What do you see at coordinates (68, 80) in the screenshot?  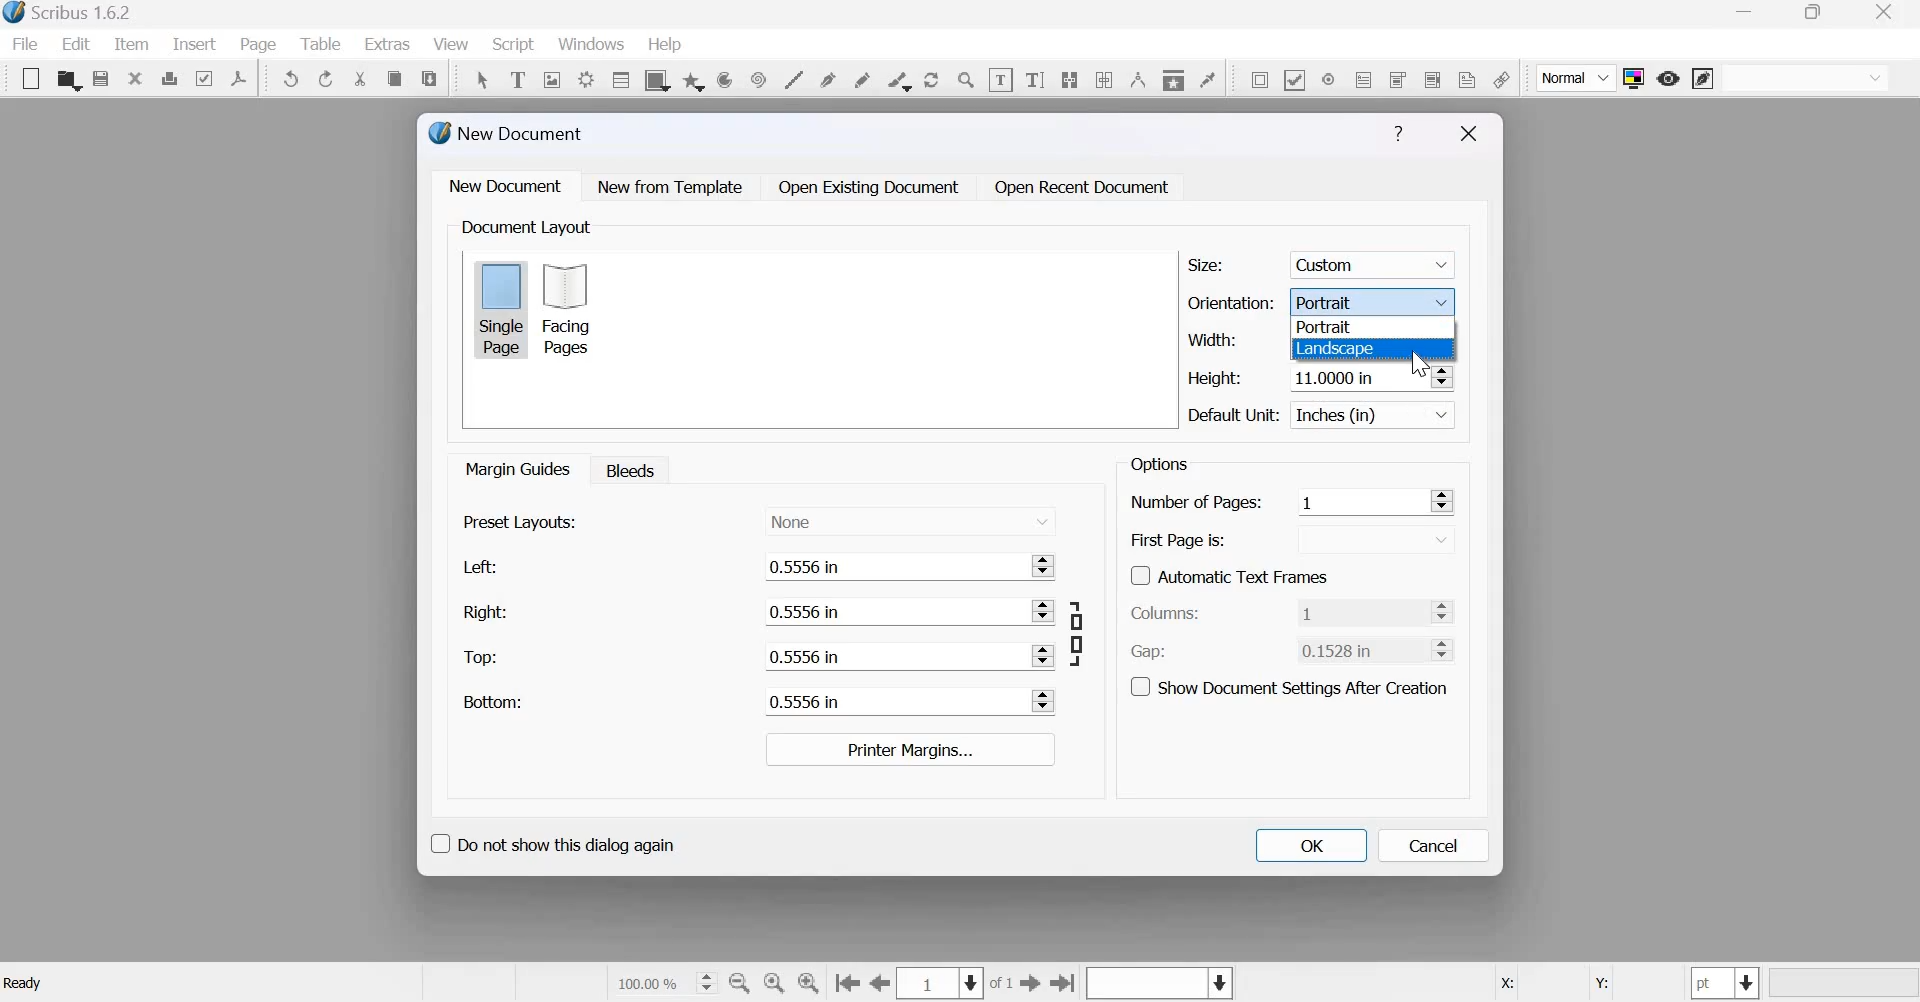 I see `open` at bounding box center [68, 80].